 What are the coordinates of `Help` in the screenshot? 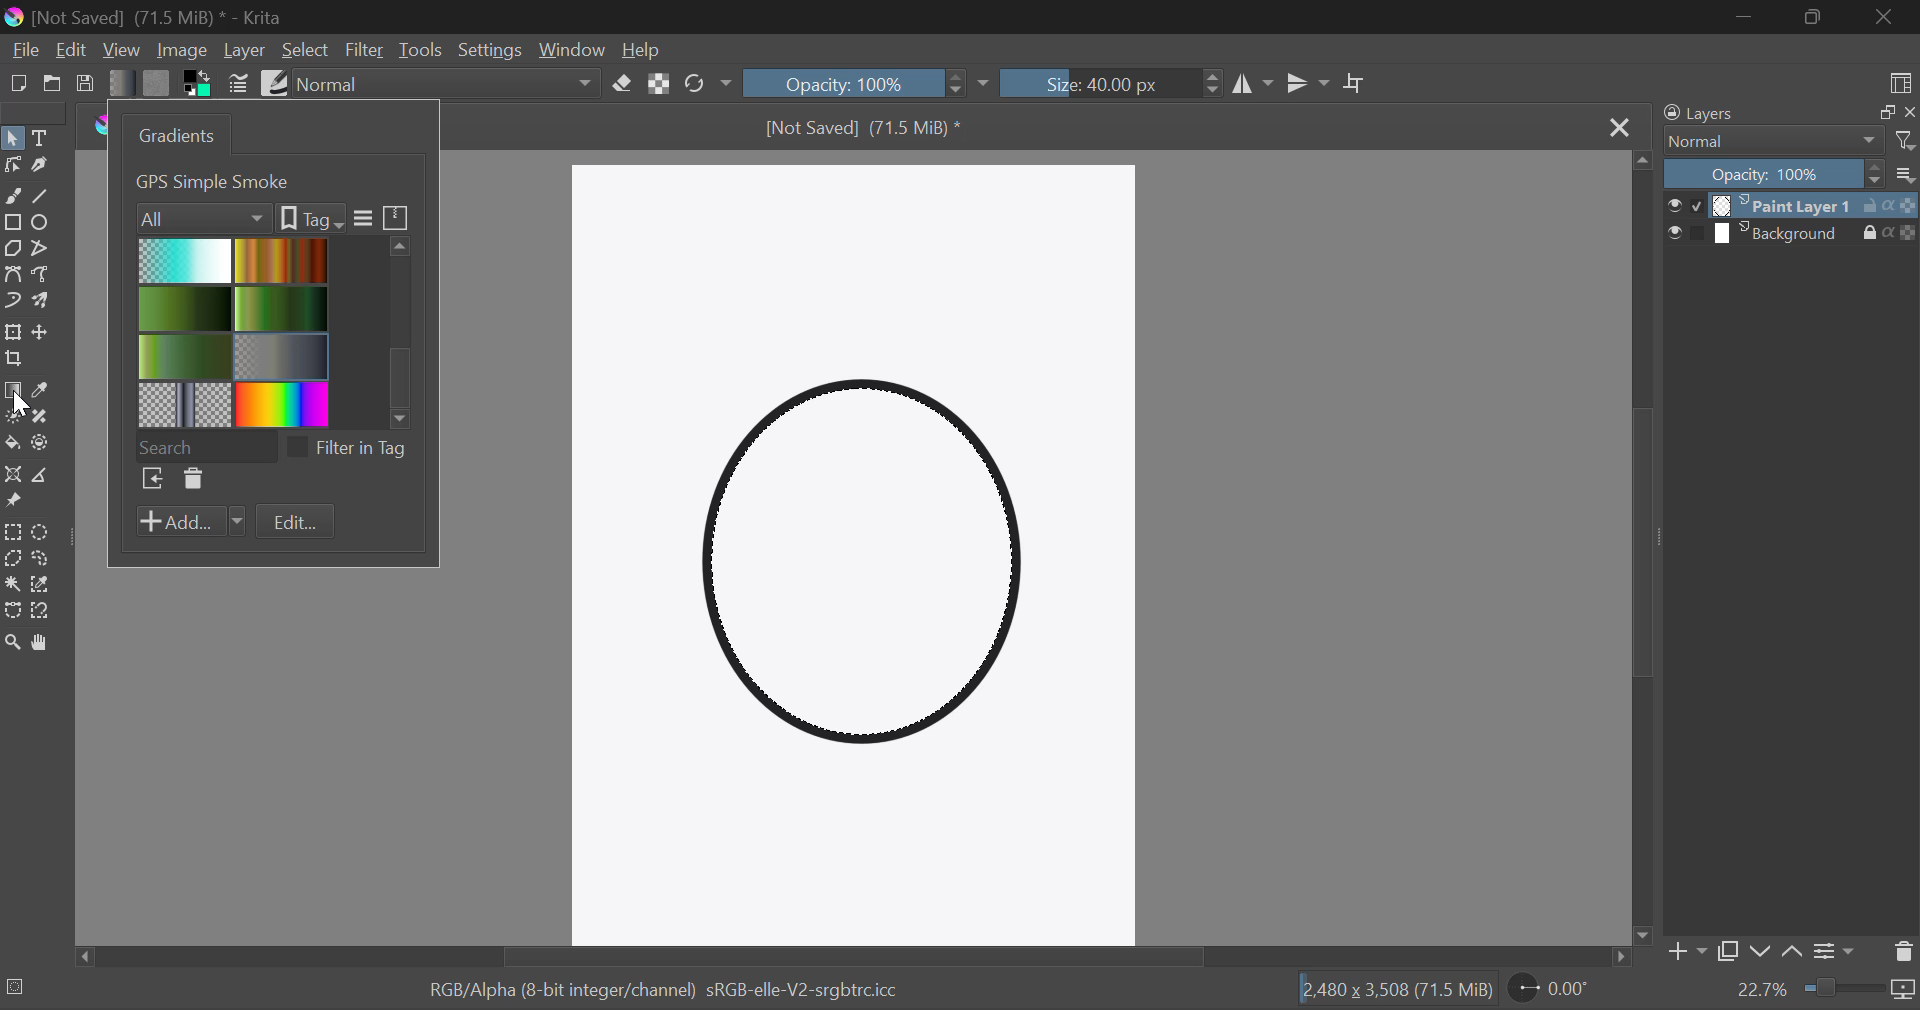 It's located at (646, 50).